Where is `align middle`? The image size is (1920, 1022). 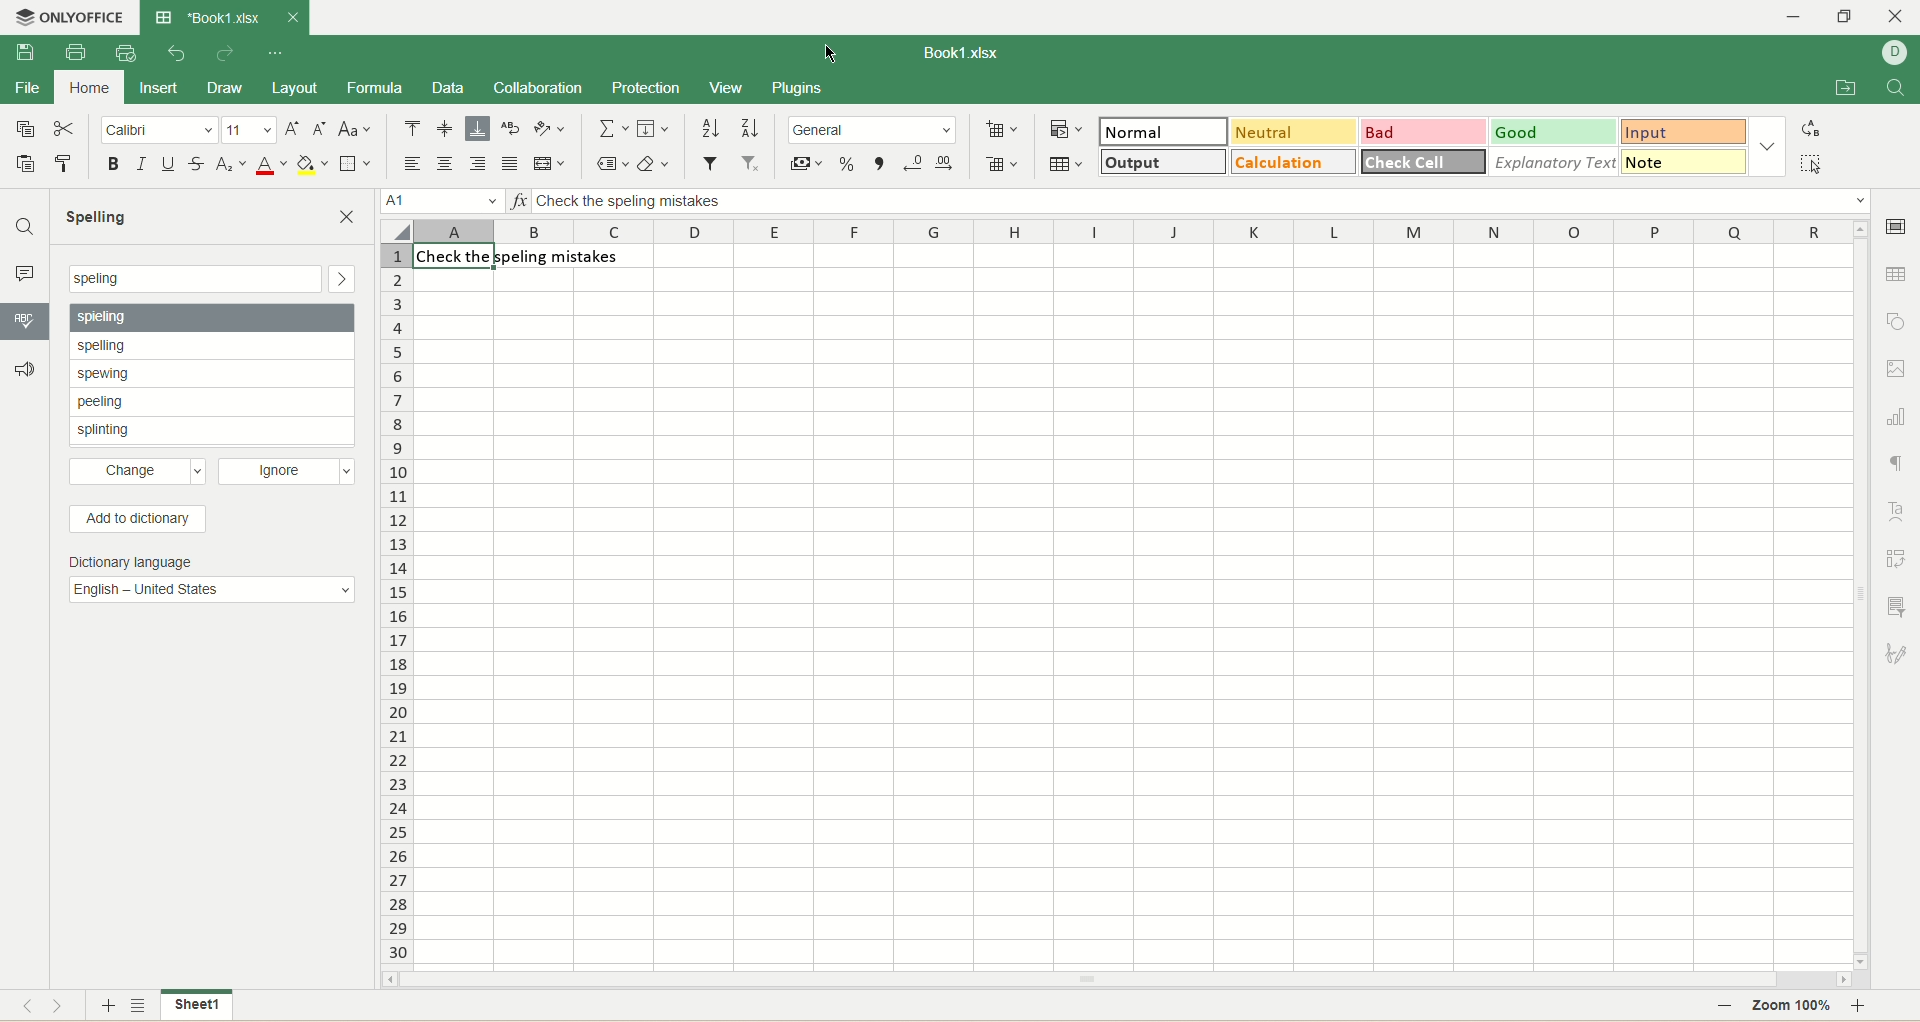
align middle is located at coordinates (444, 128).